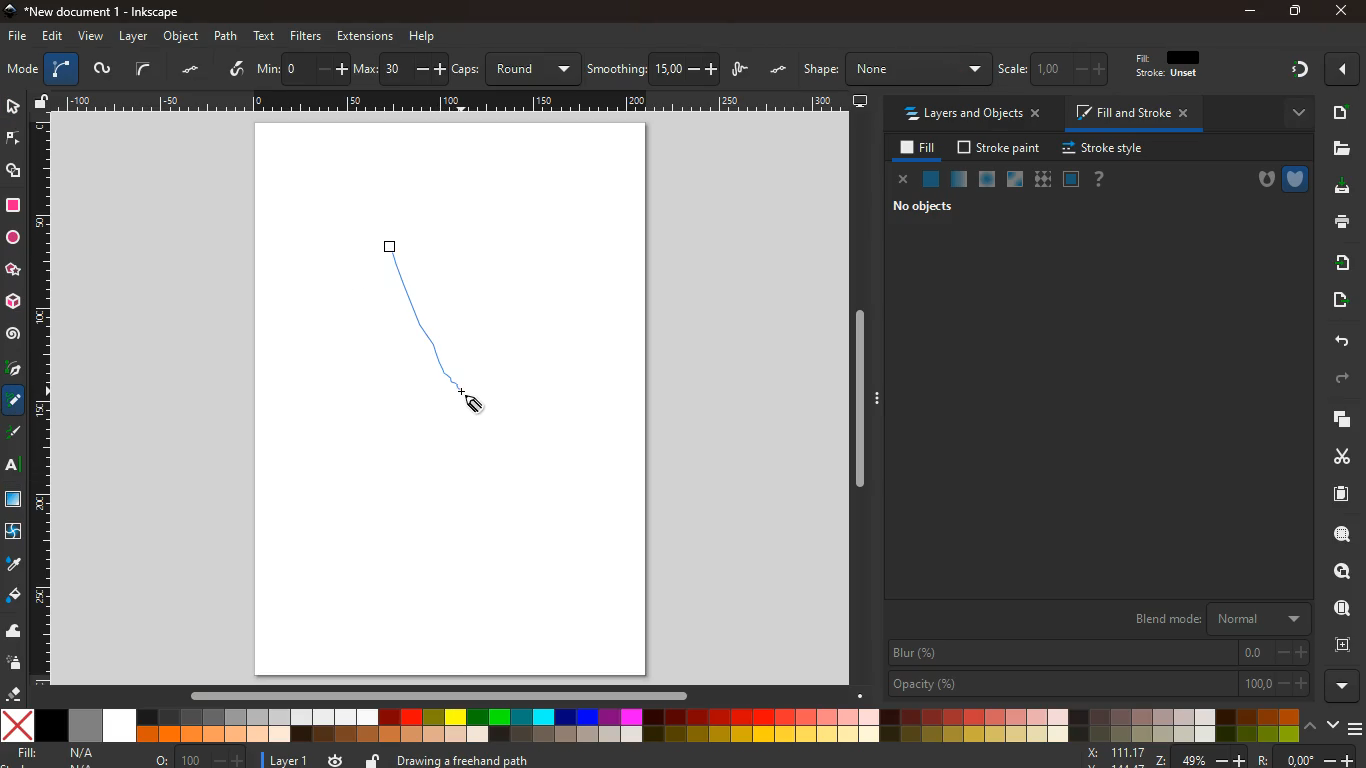 The height and width of the screenshot is (768, 1366). I want to click on time, so click(335, 759).